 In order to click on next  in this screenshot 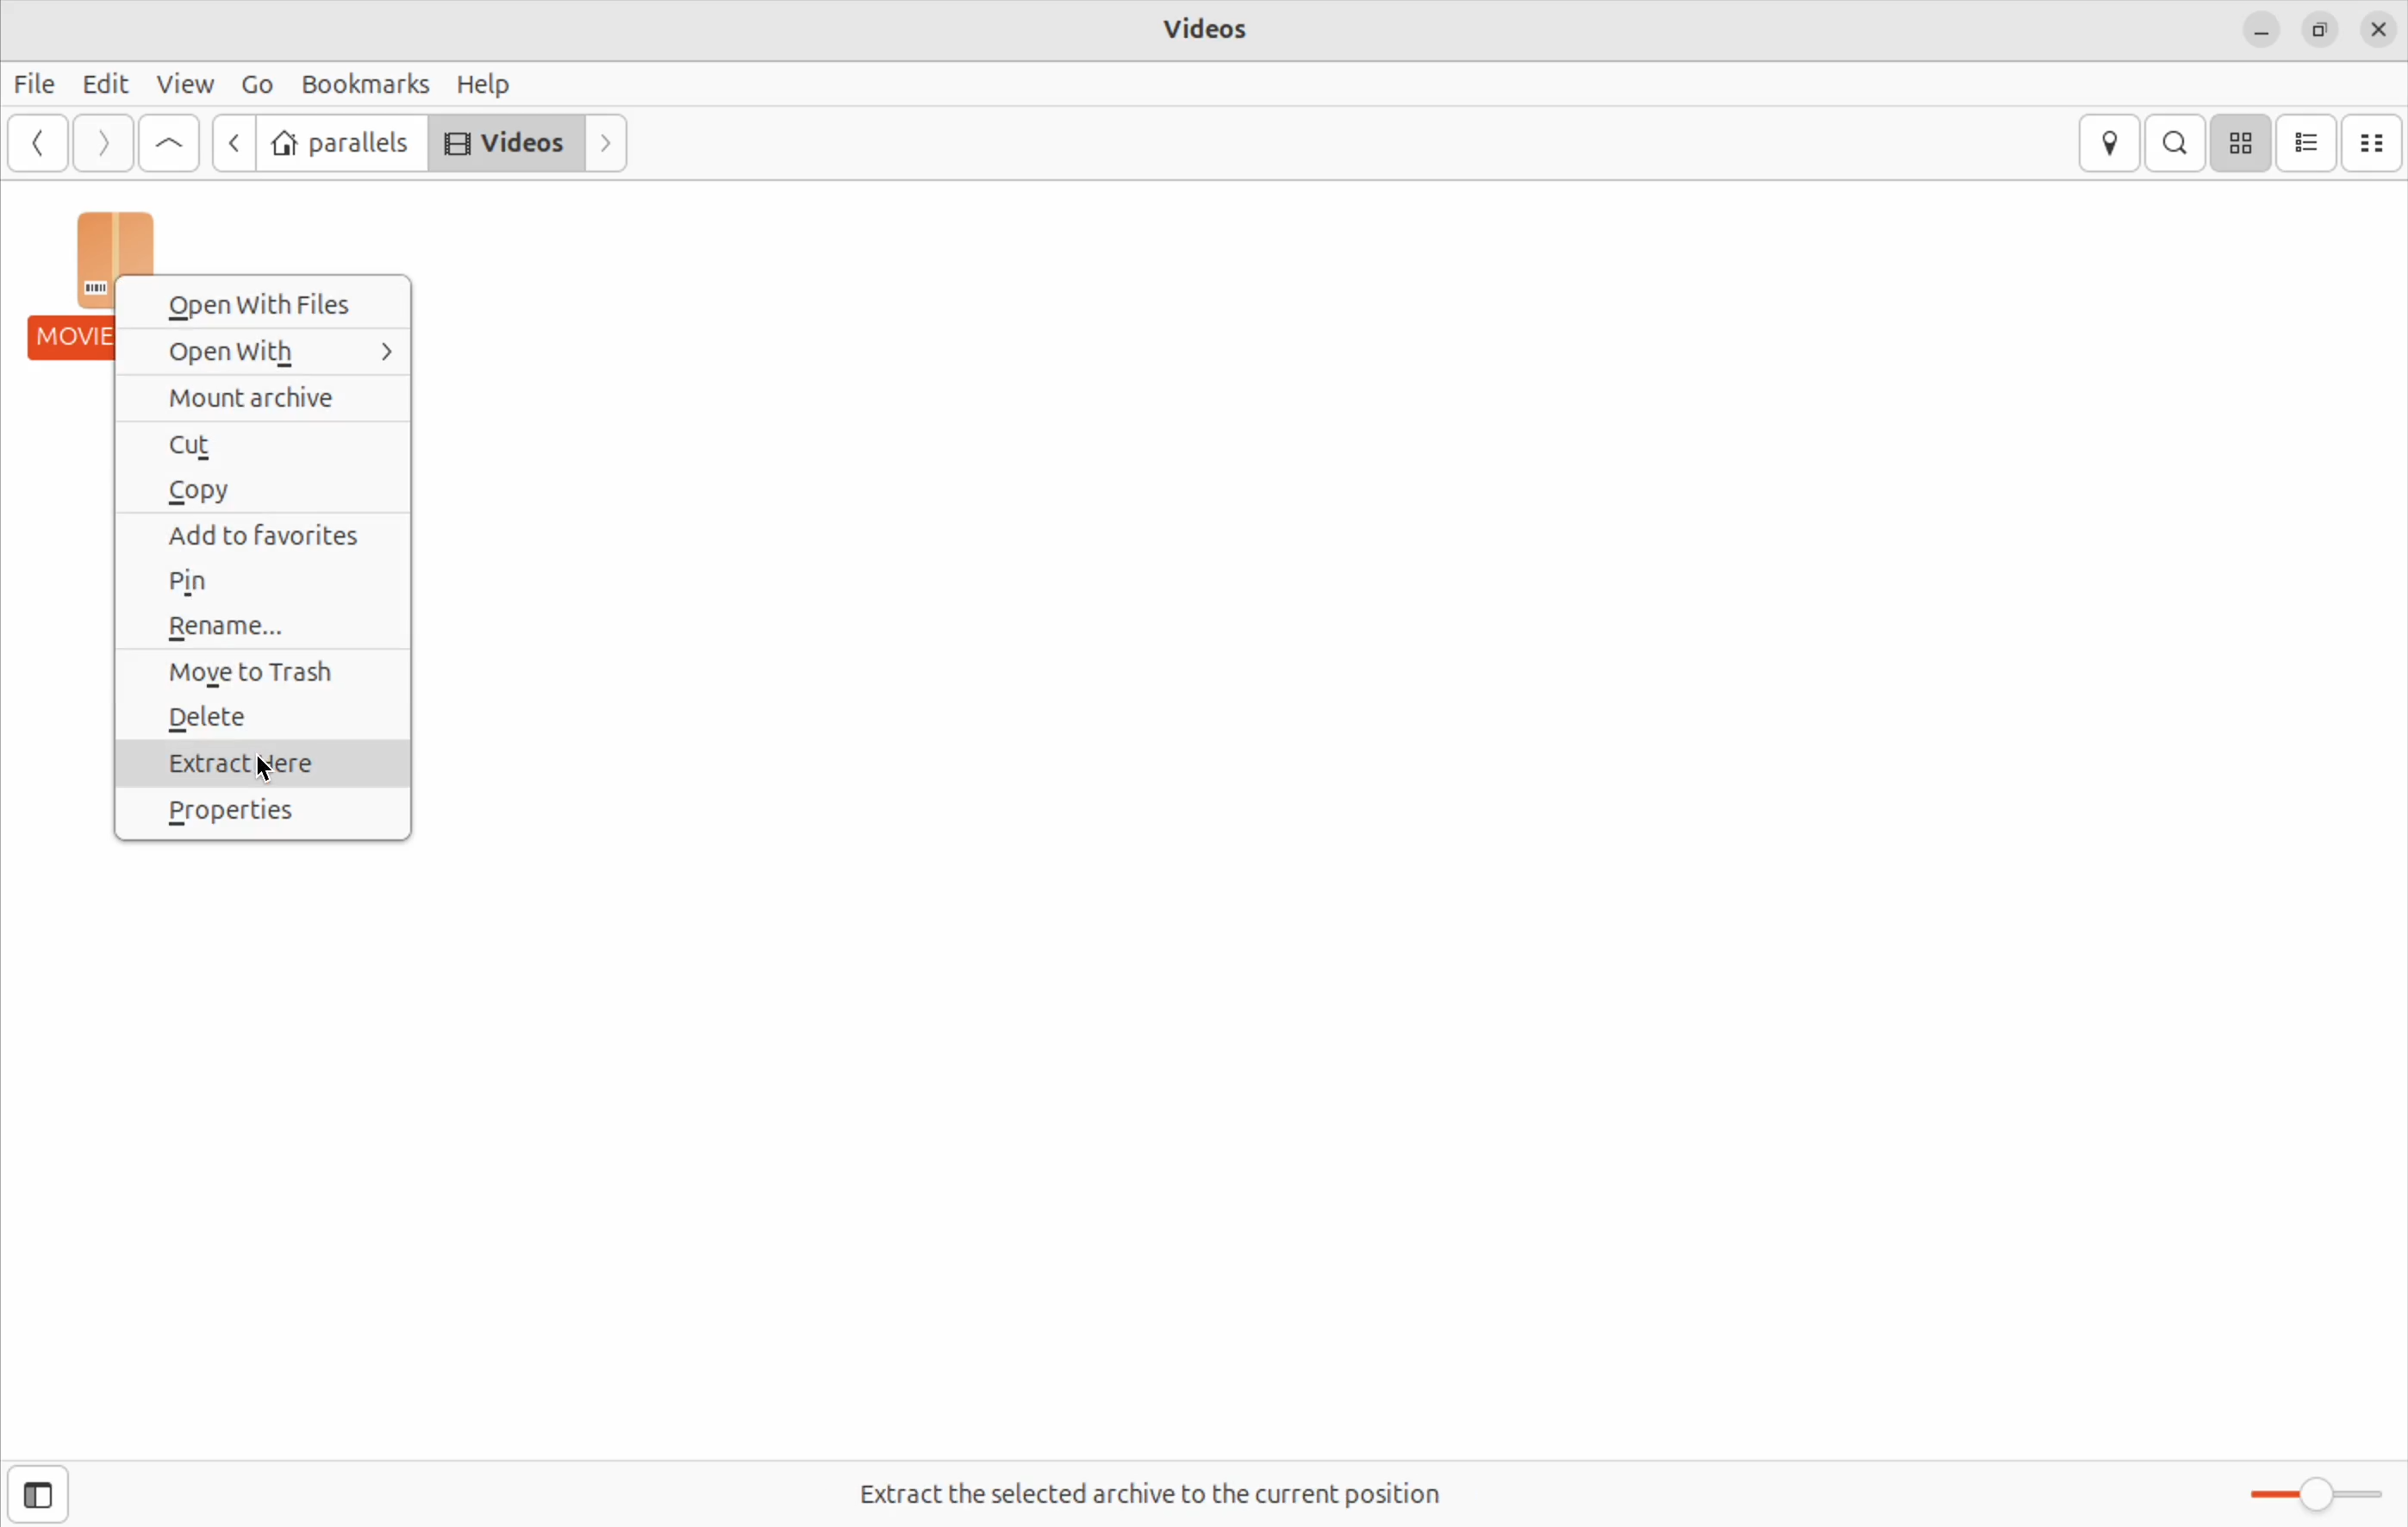, I will do `click(606, 142)`.